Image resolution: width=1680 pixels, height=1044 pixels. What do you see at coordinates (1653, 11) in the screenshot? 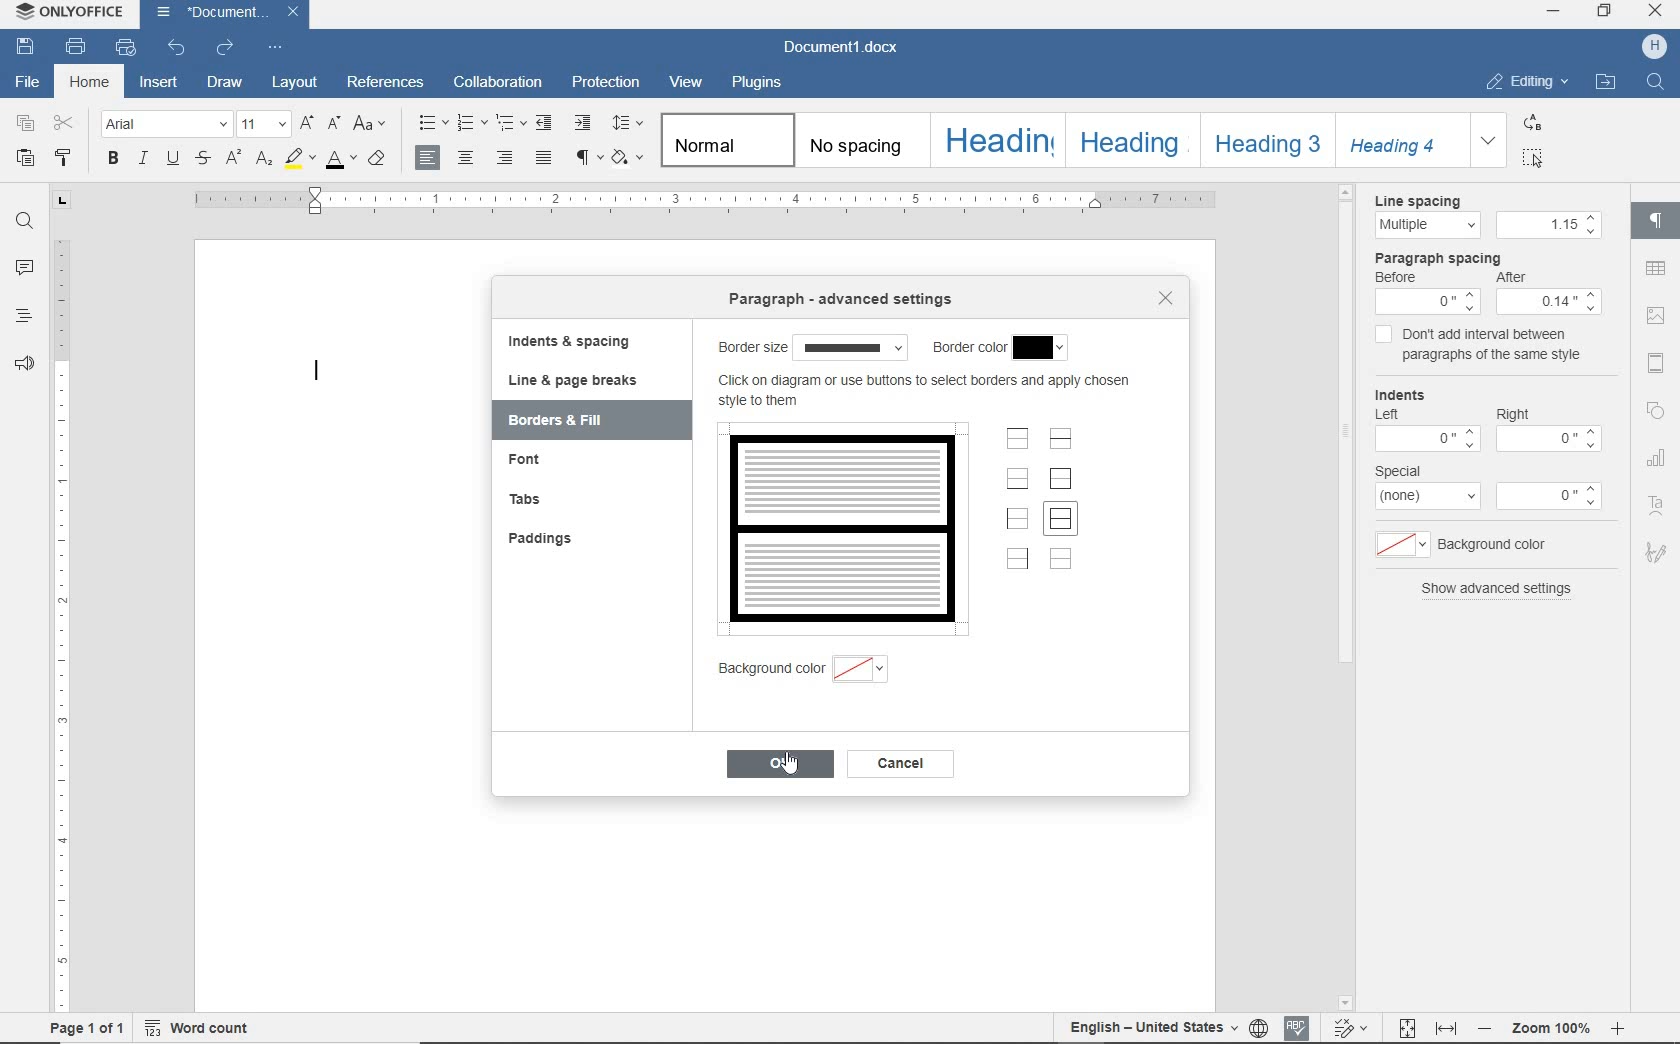
I see `CLOSE` at bounding box center [1653, 11].